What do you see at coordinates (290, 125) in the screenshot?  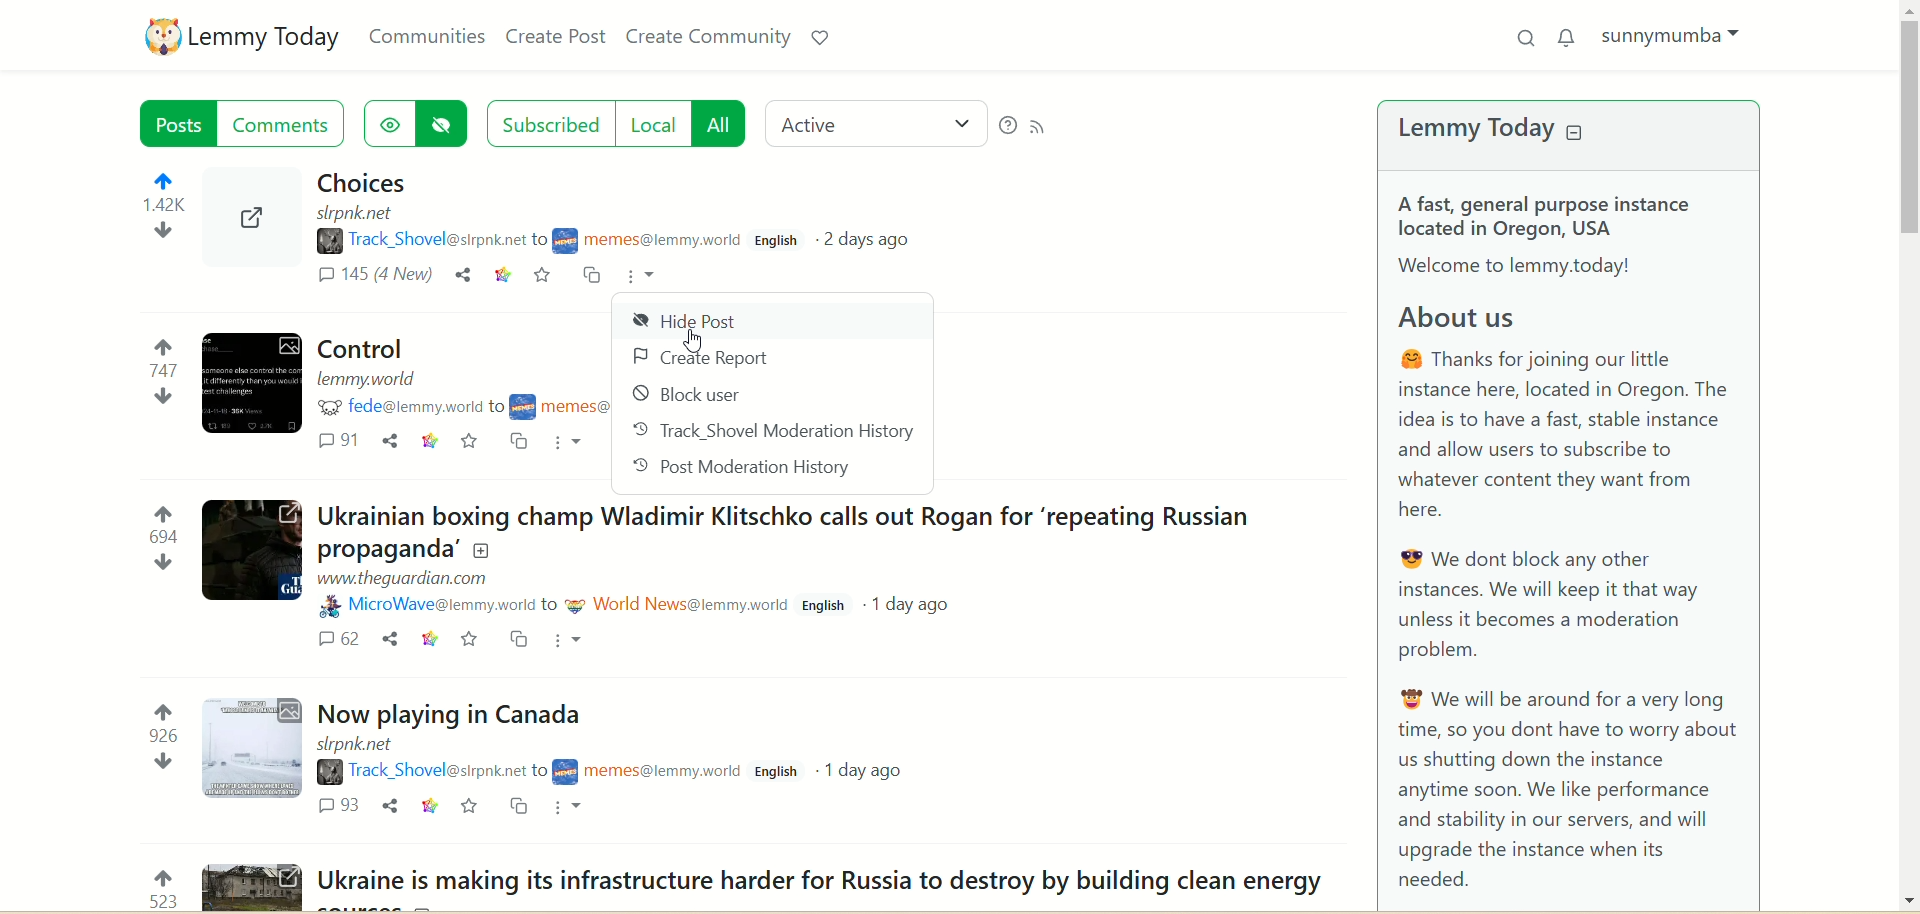 I see `comments` at bounding box center [290, 125].